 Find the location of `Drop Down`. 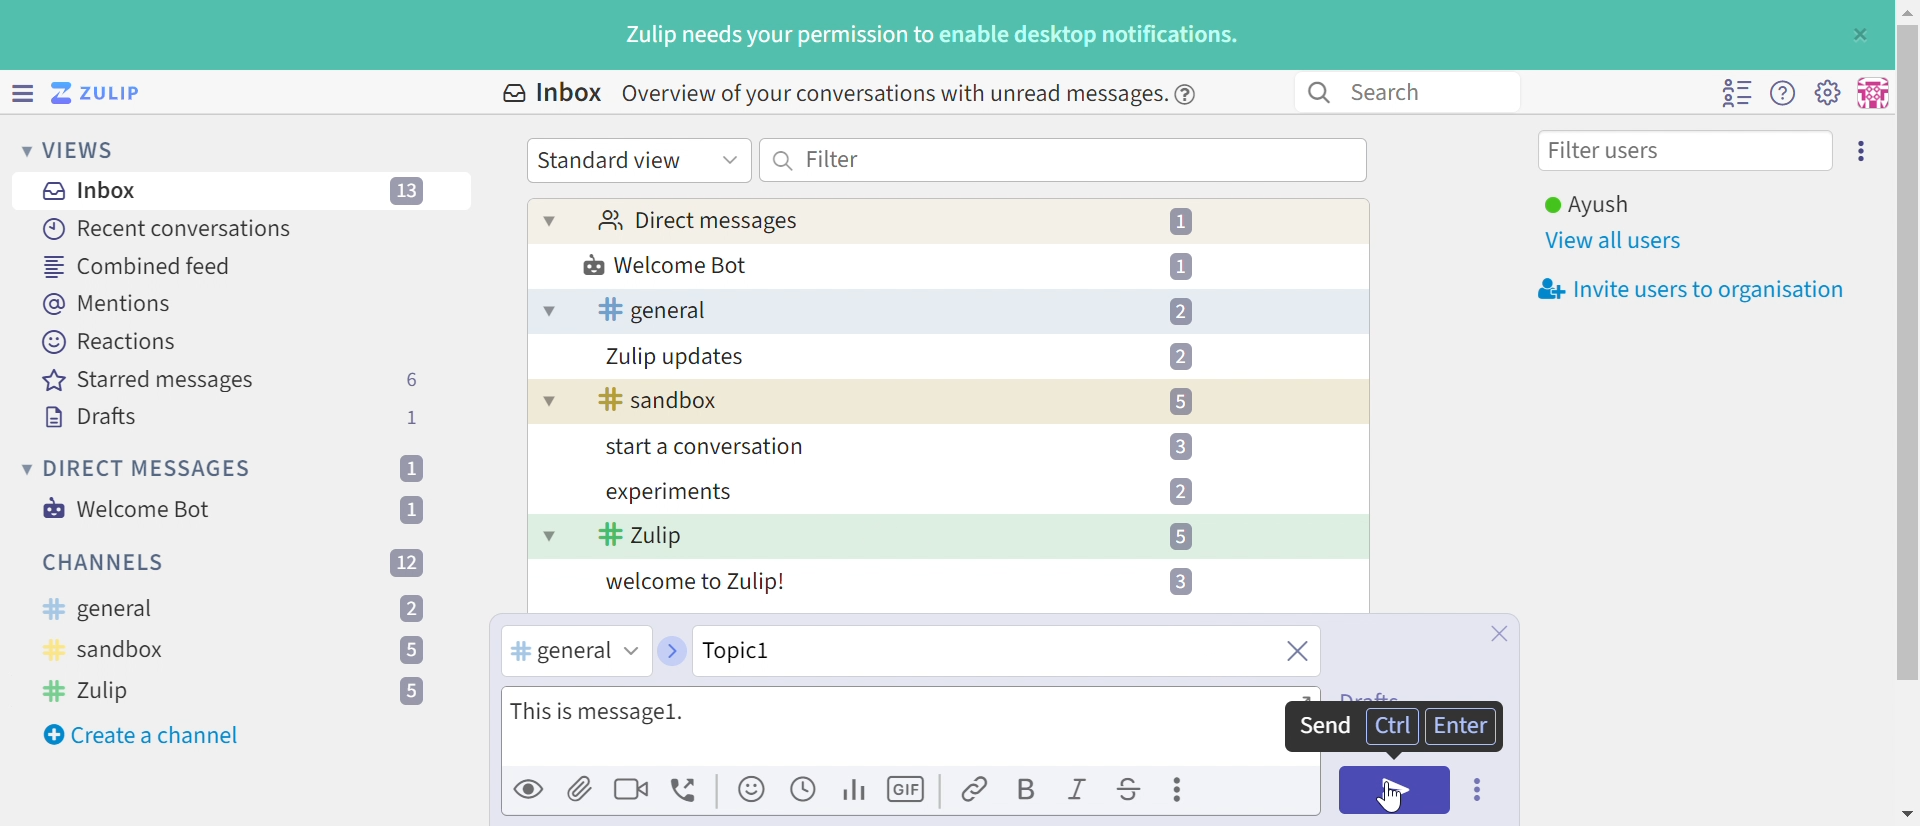

Drop Down is located at coordinates (730, 158).